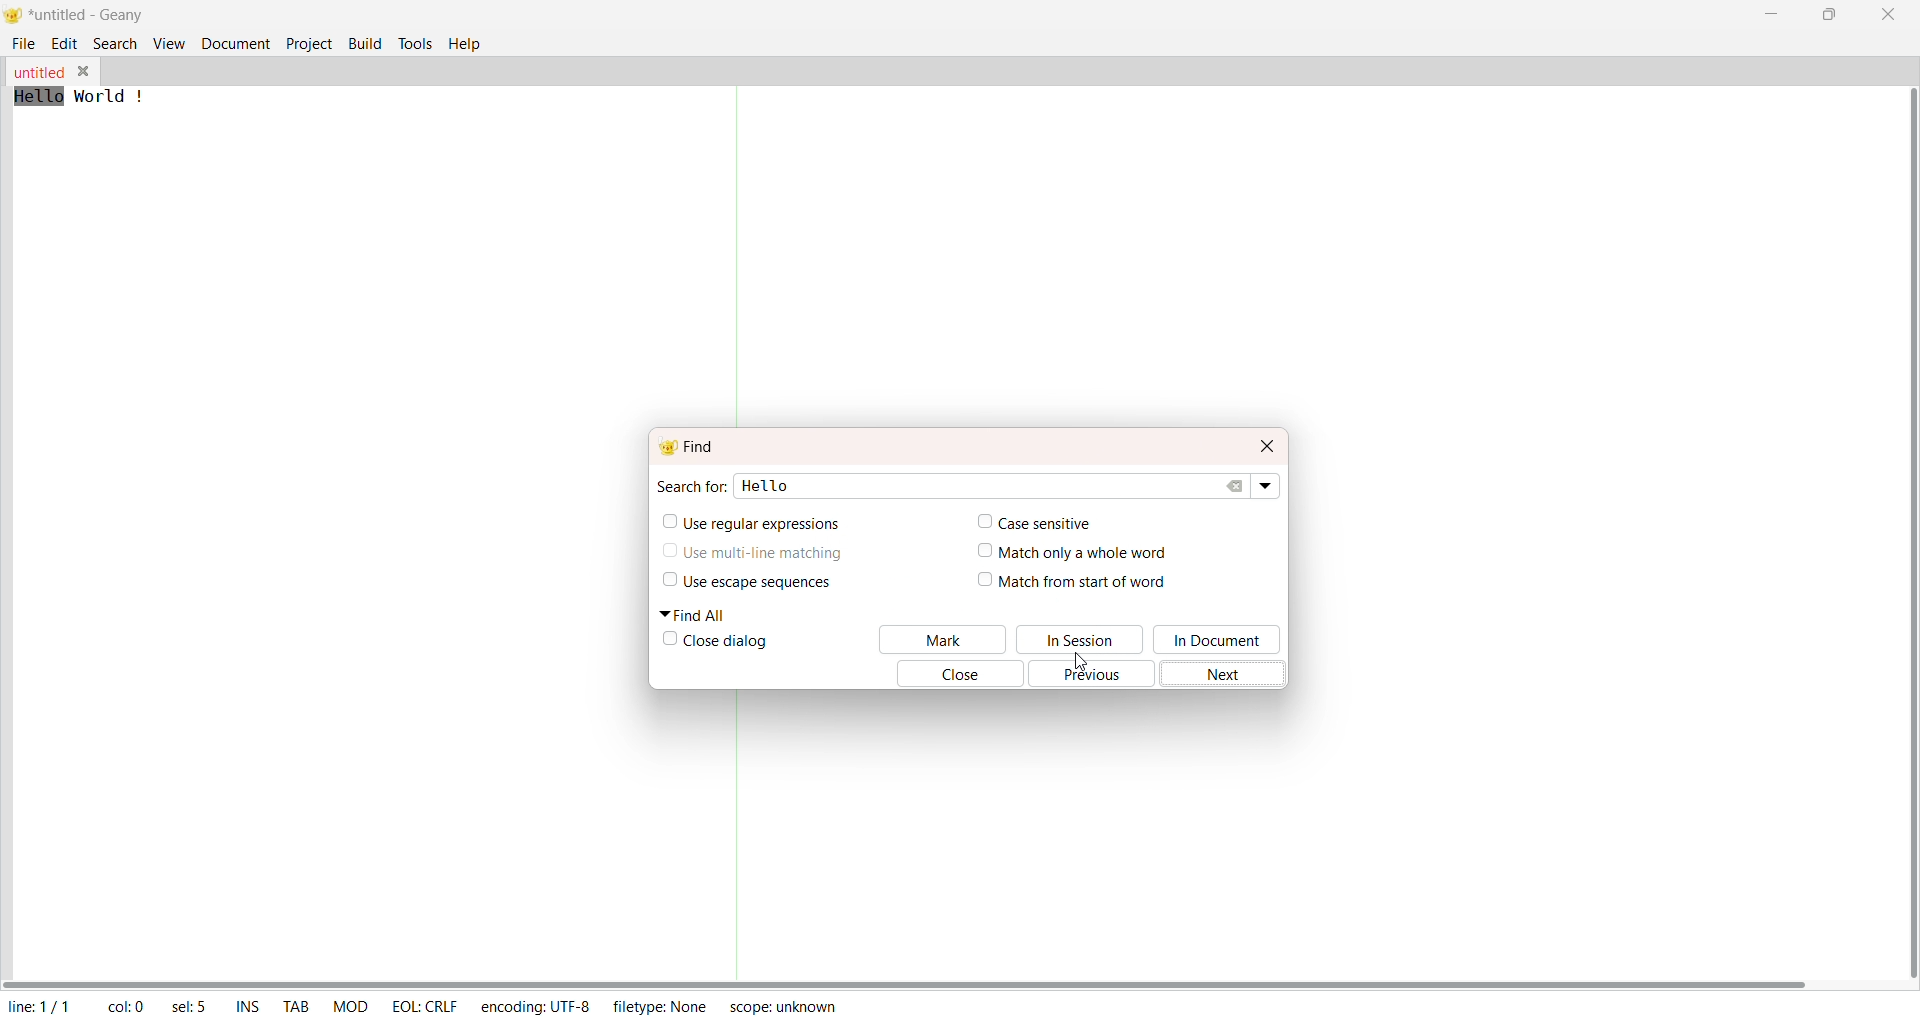 This screenshot has height=1018, width=1920. What do you see at coordinates (84, 96) in the screenshot?
I see `Hello world !` at bounding box center [84, 96].